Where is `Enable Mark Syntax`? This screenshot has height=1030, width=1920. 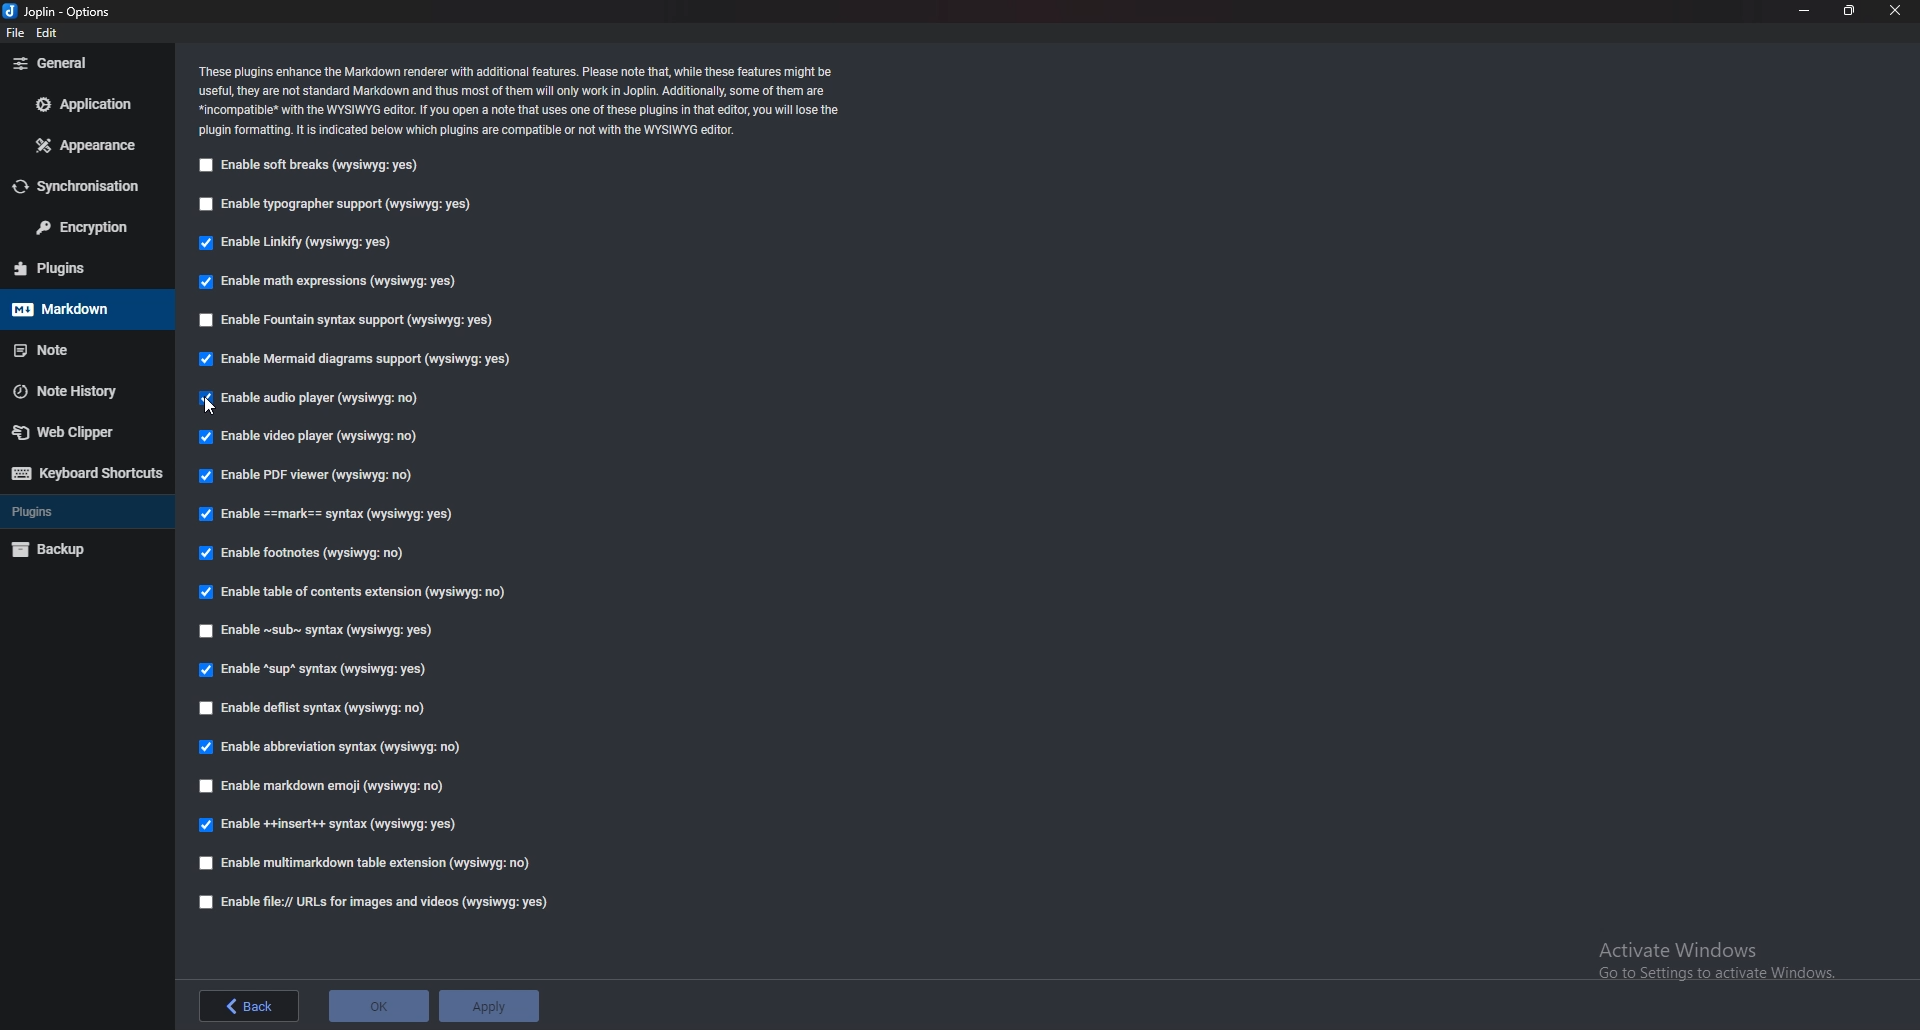
Enable Mark Syntax is located at coordinates (339, 515).